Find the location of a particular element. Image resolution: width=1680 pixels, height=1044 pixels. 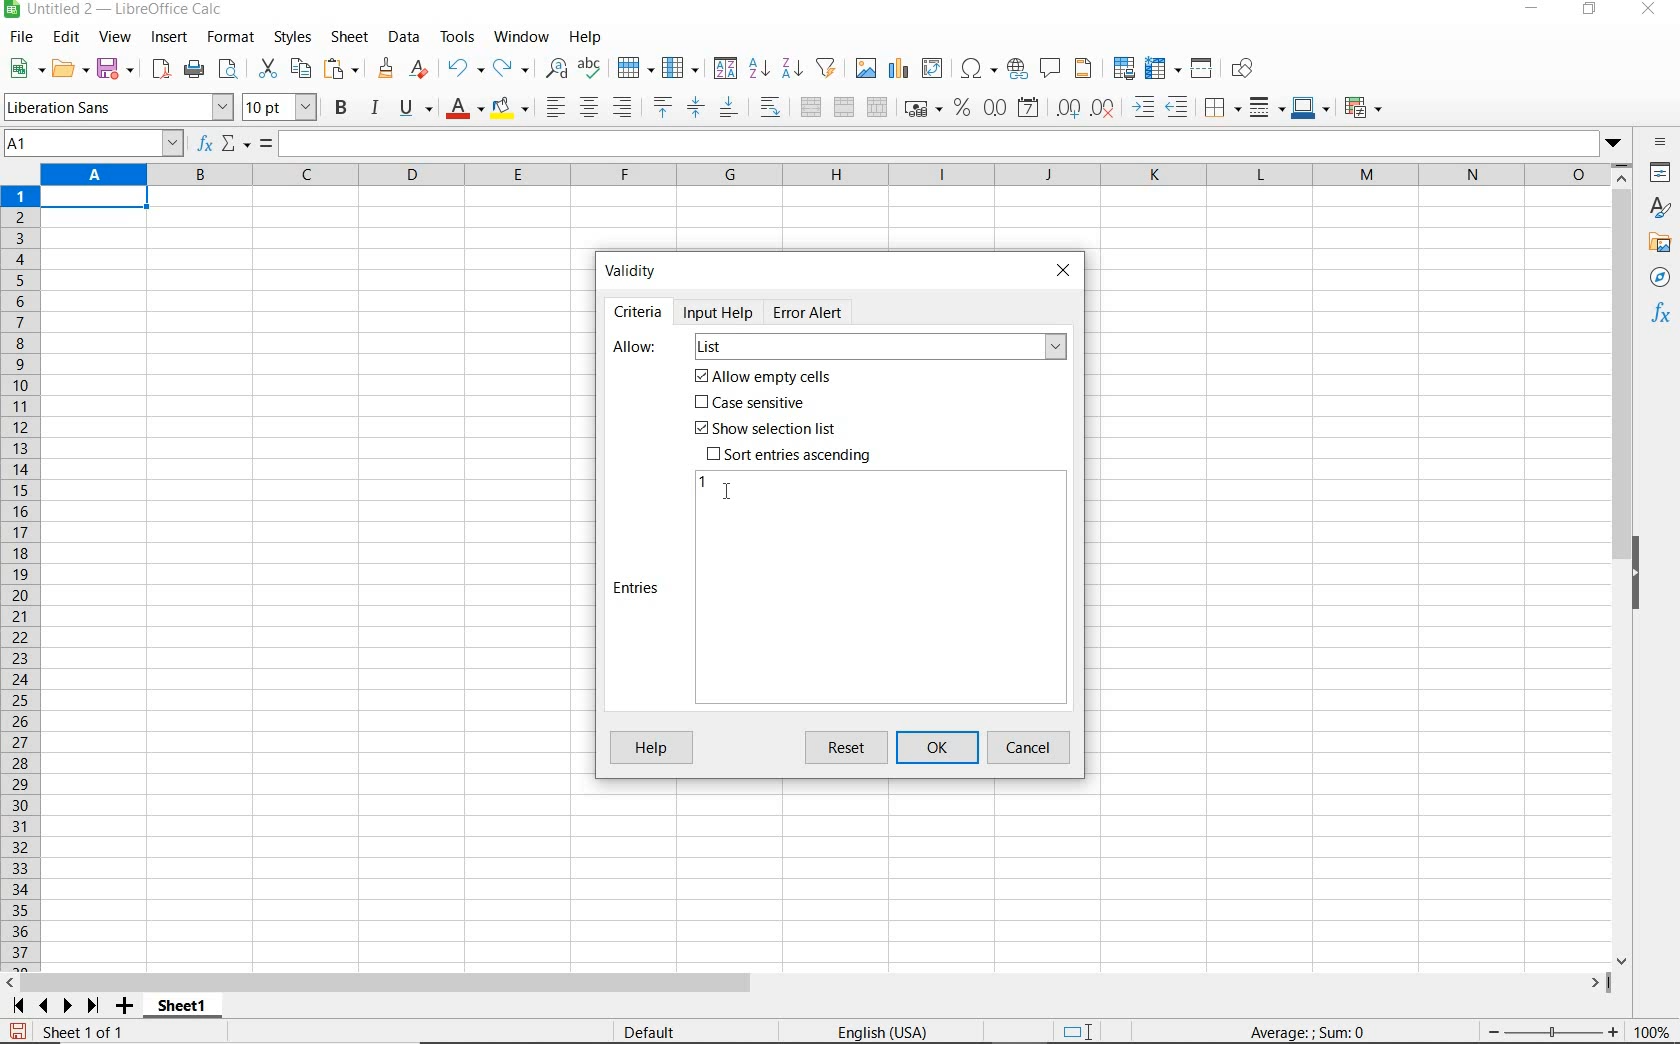

format as currency is located at coordinates (922, 106).